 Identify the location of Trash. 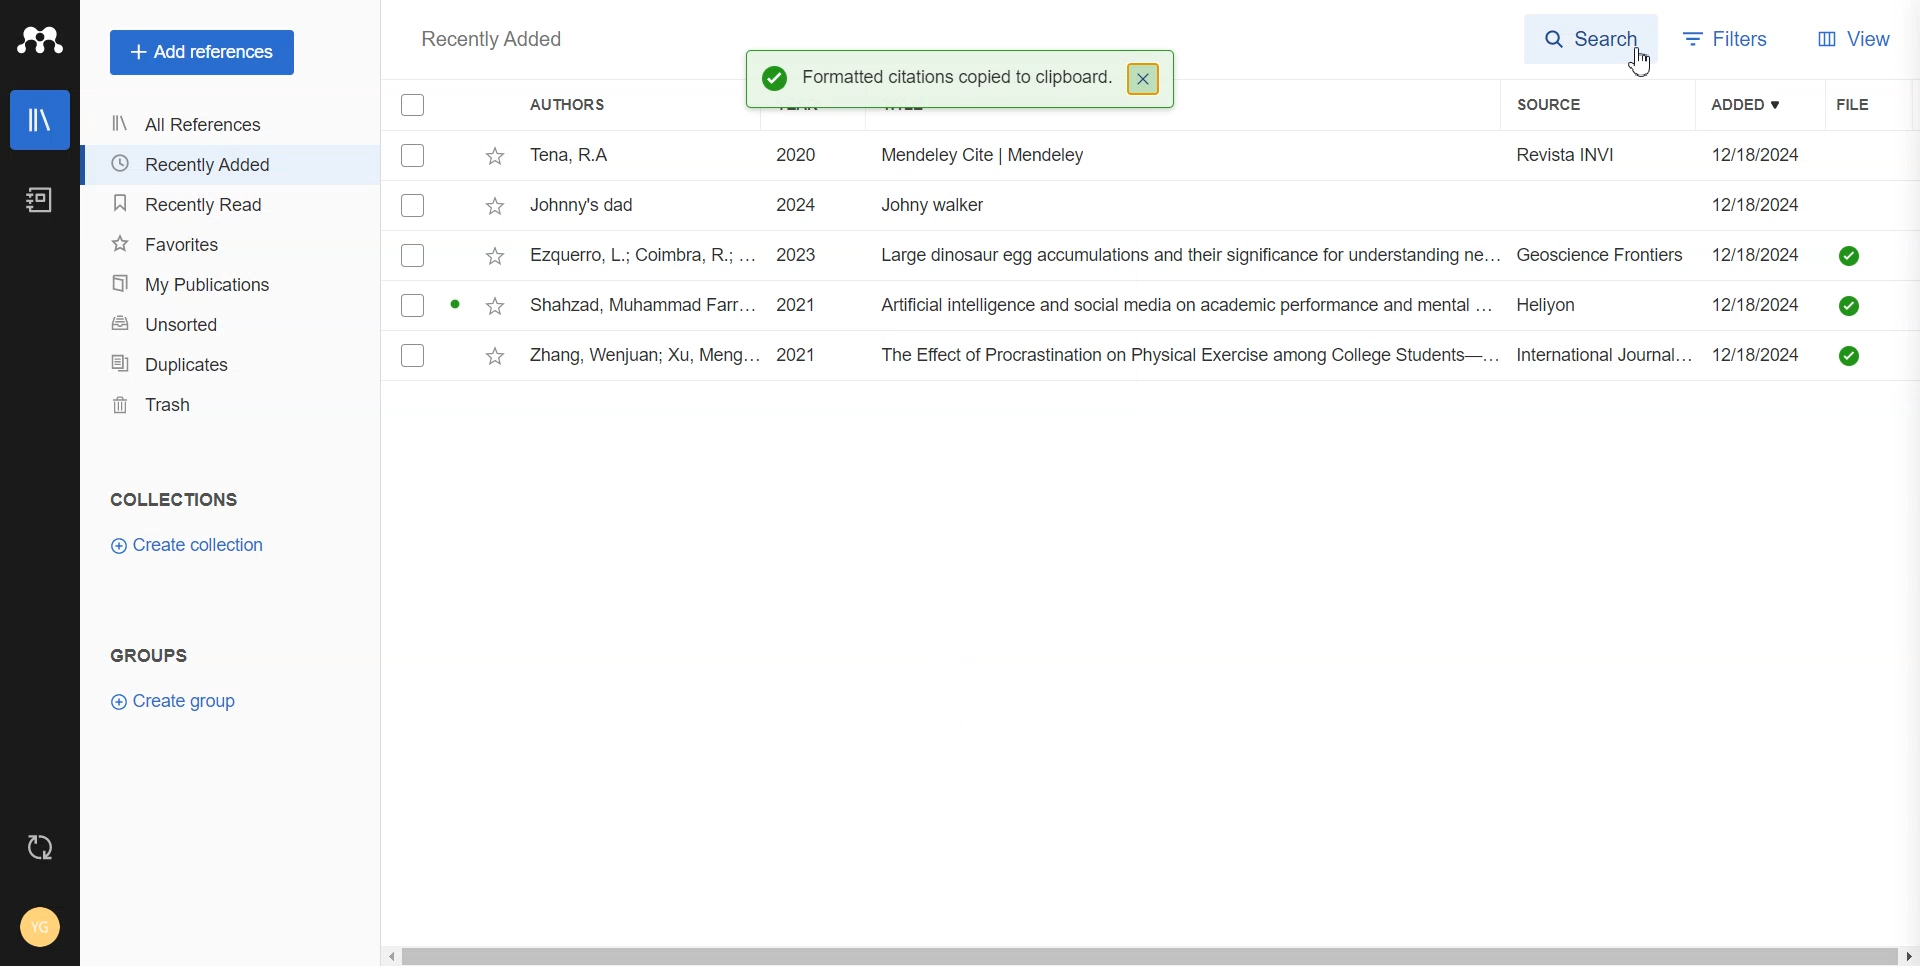
(231, 404).